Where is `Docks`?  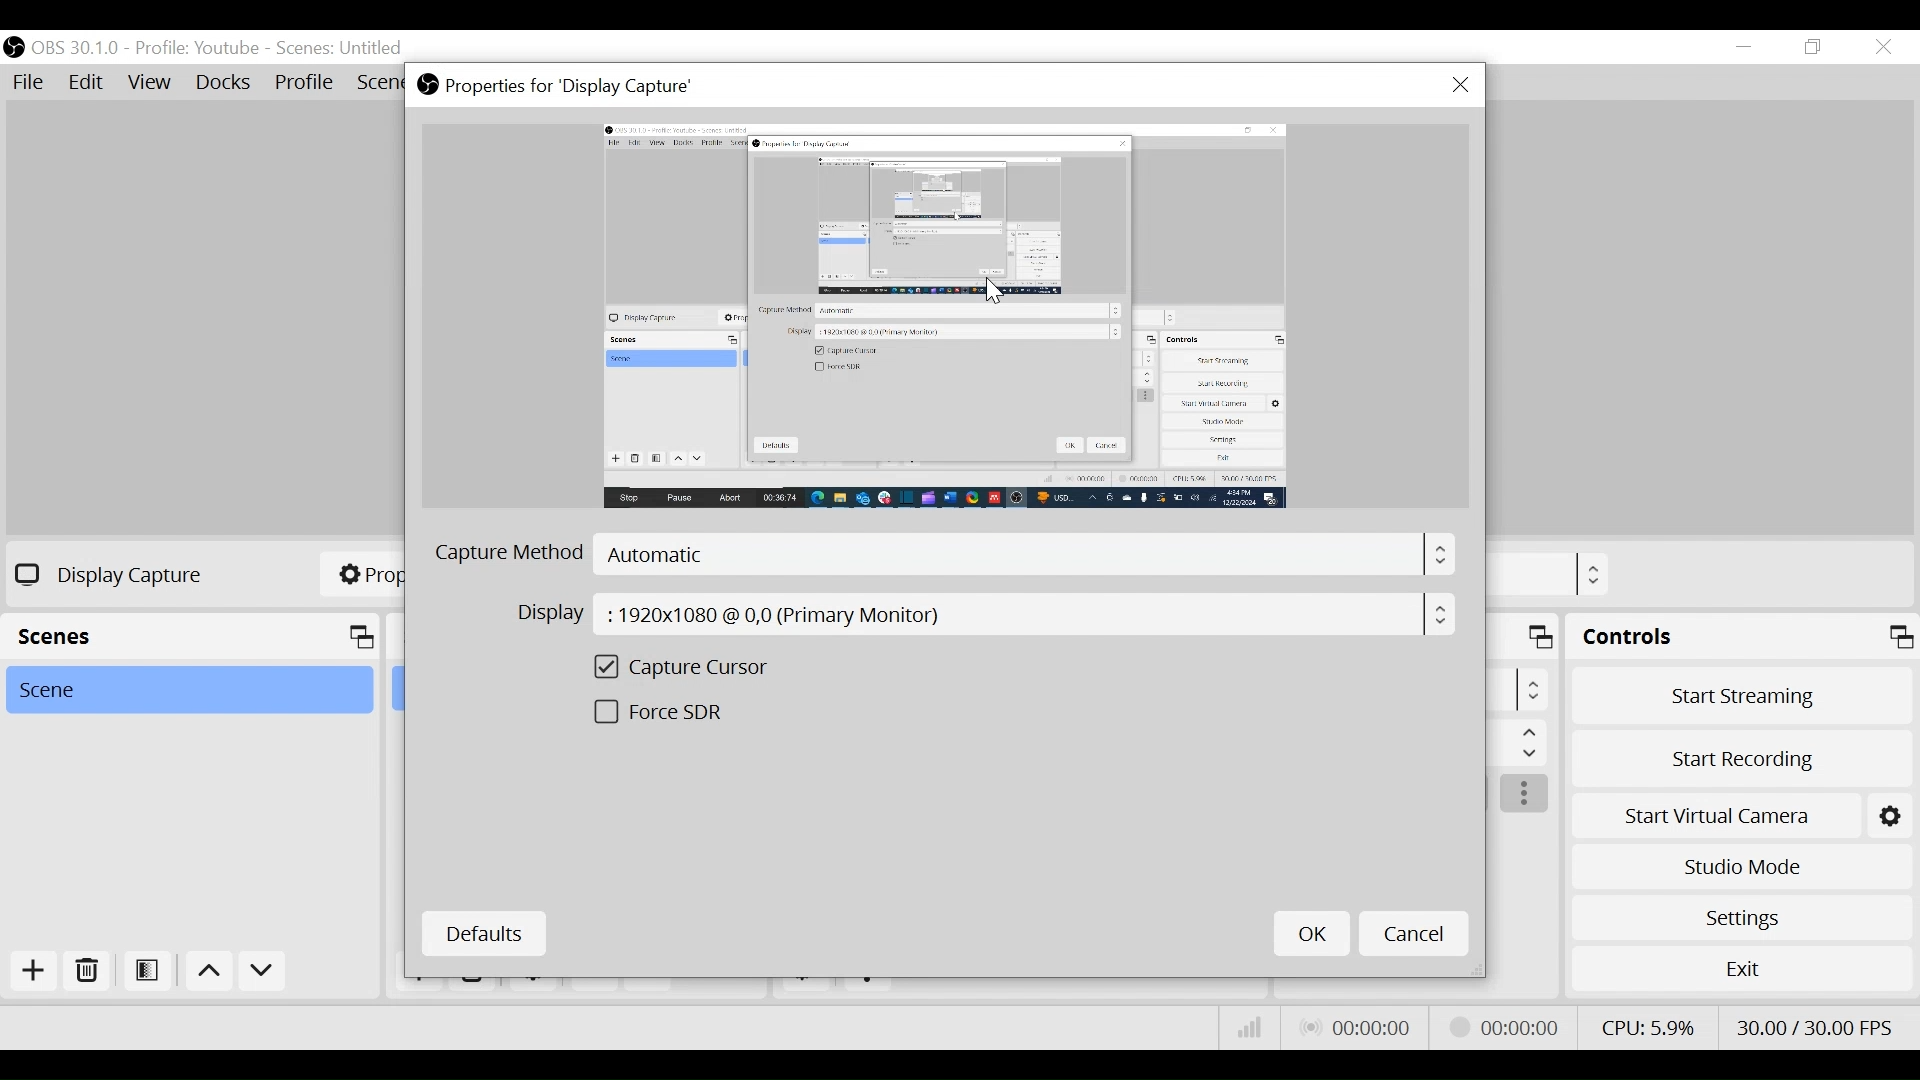
Docks is located at coordinates (225, 83).